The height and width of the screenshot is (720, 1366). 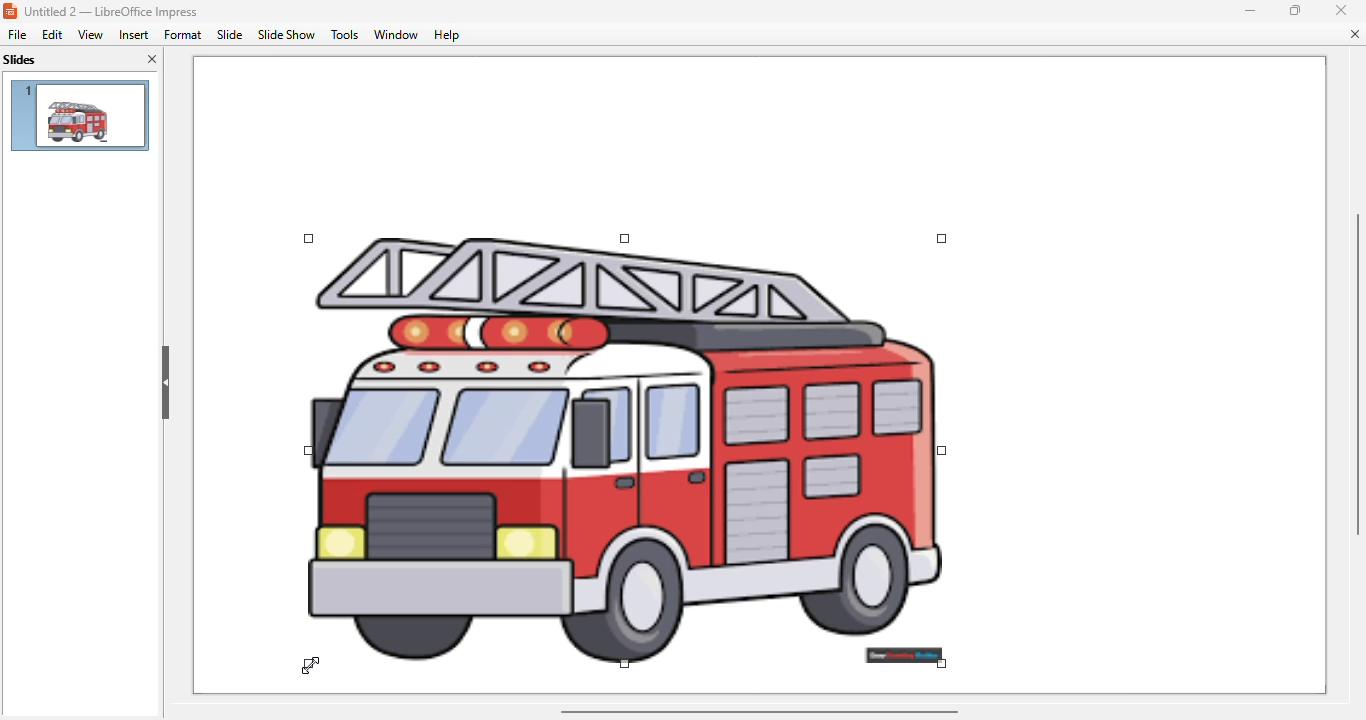 What do you see at coordinates (1357, 34) in the screenshot?
I see `close document` at bounding box center [1357, 34].